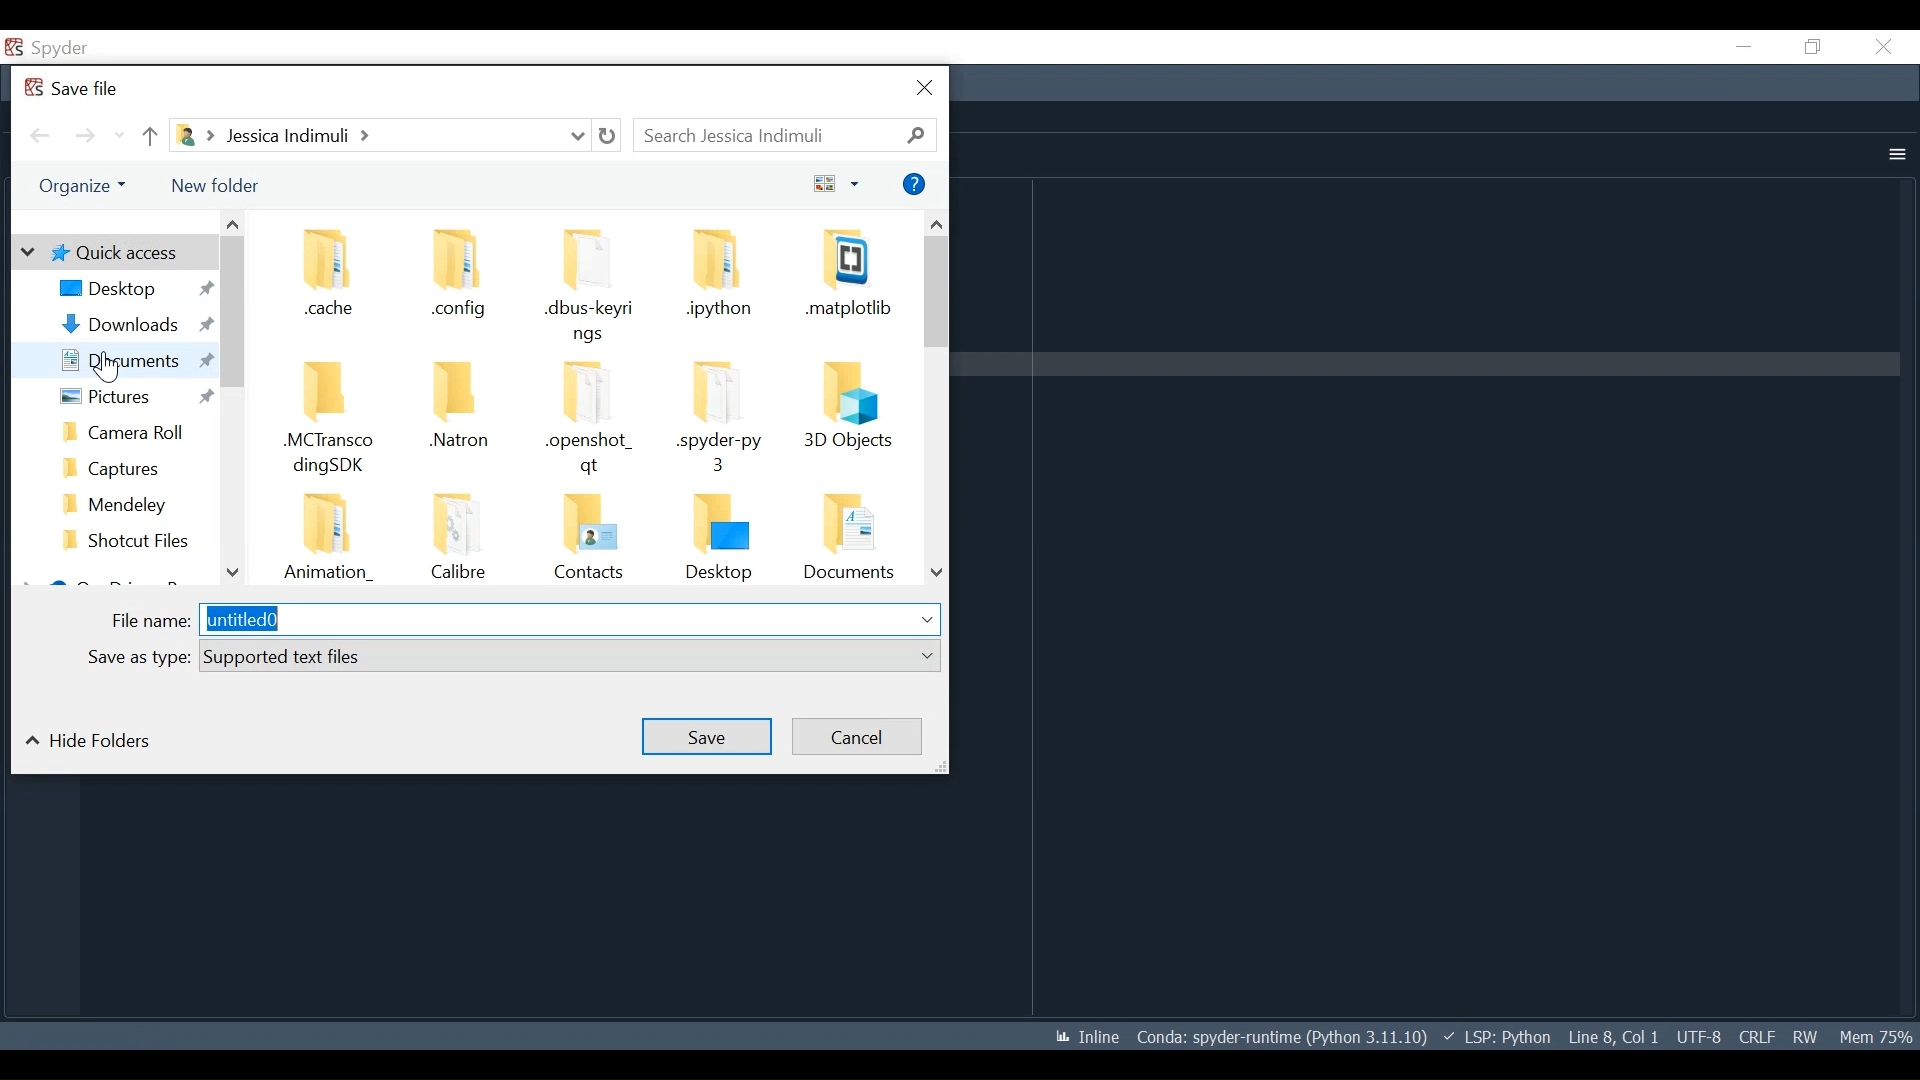  Describe the element at coordinates (128, 359) in the screenshot. I see `Documents` at that location.